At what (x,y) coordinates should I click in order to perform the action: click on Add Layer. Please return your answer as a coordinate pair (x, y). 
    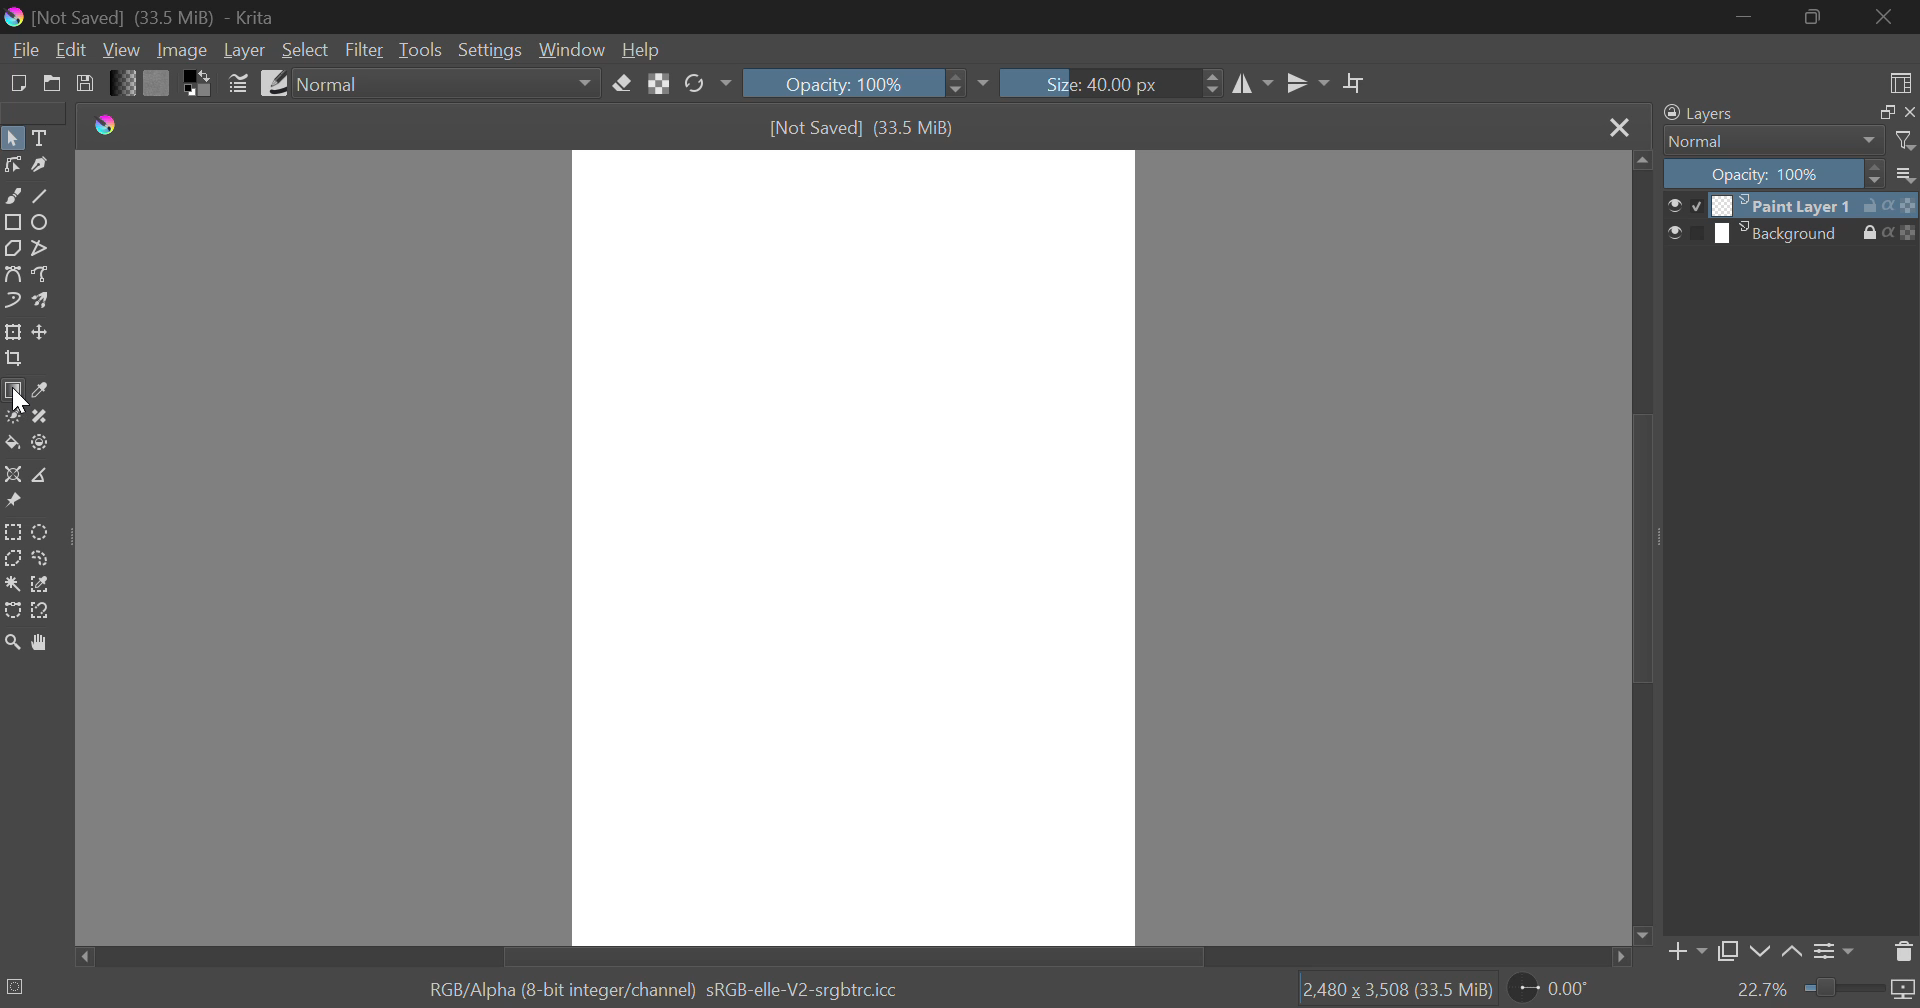
    Looking at the image, I should click on (1685, 956).